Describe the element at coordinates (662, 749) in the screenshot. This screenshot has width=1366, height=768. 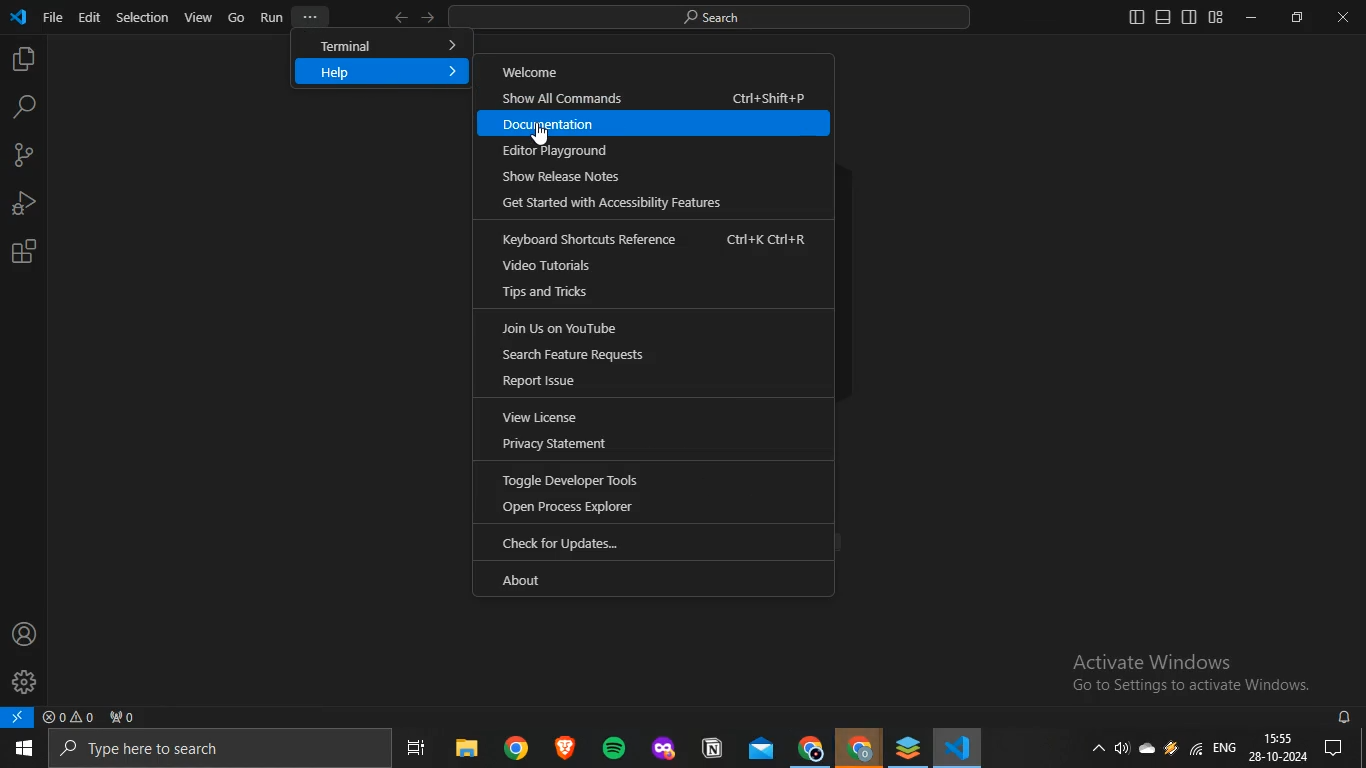
I see `mozilla firefox` at that location.